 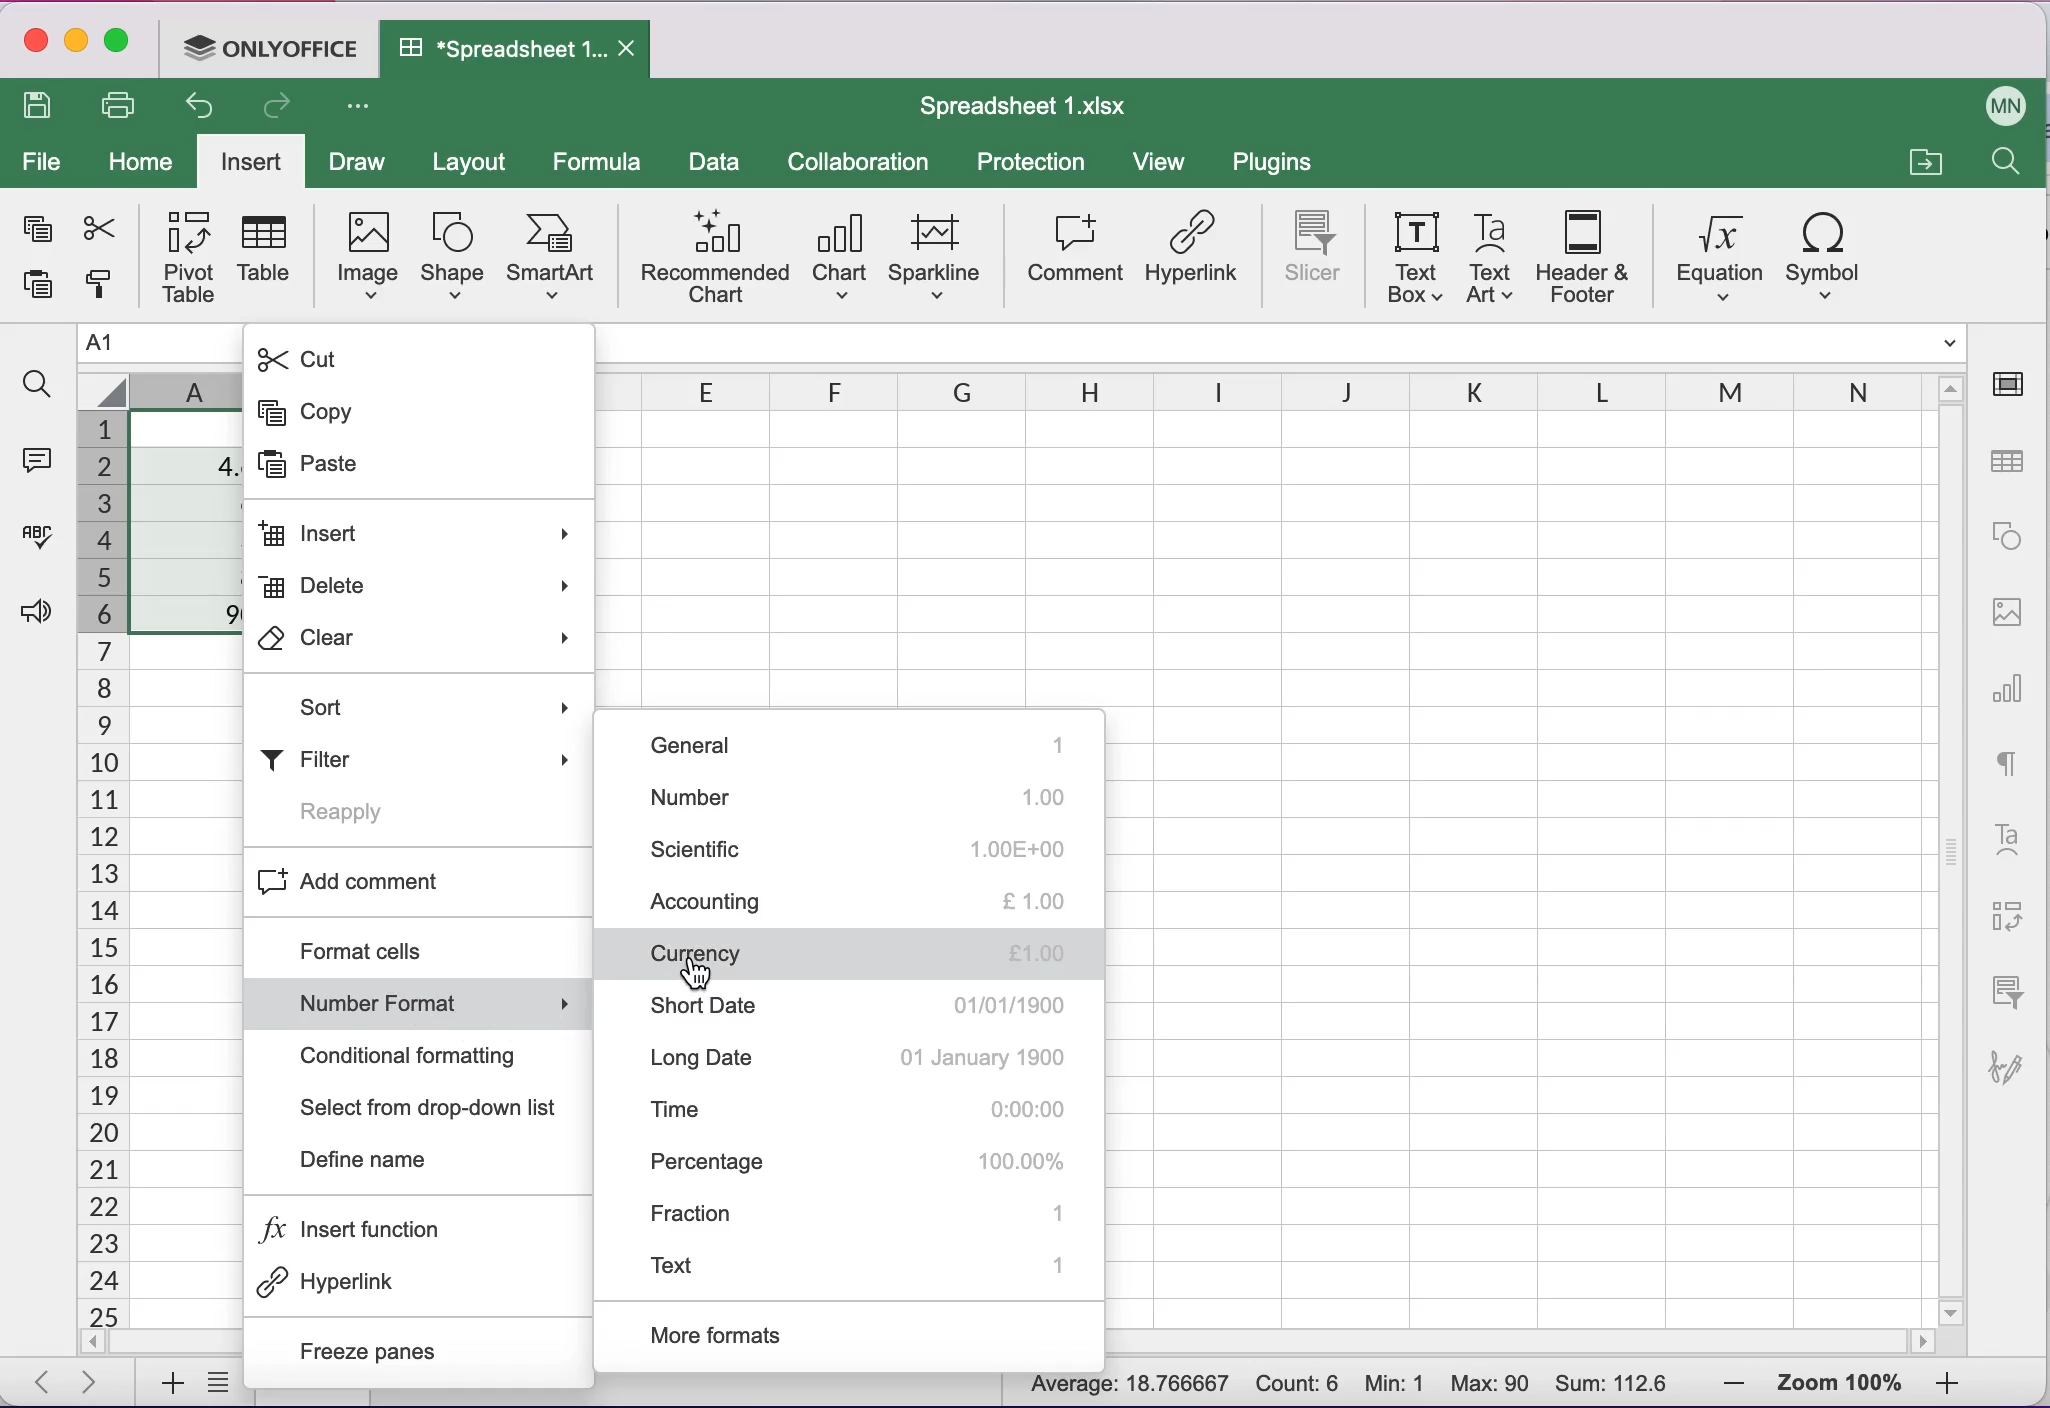 I want to click on cell settings, so click(x=2013, y=386).